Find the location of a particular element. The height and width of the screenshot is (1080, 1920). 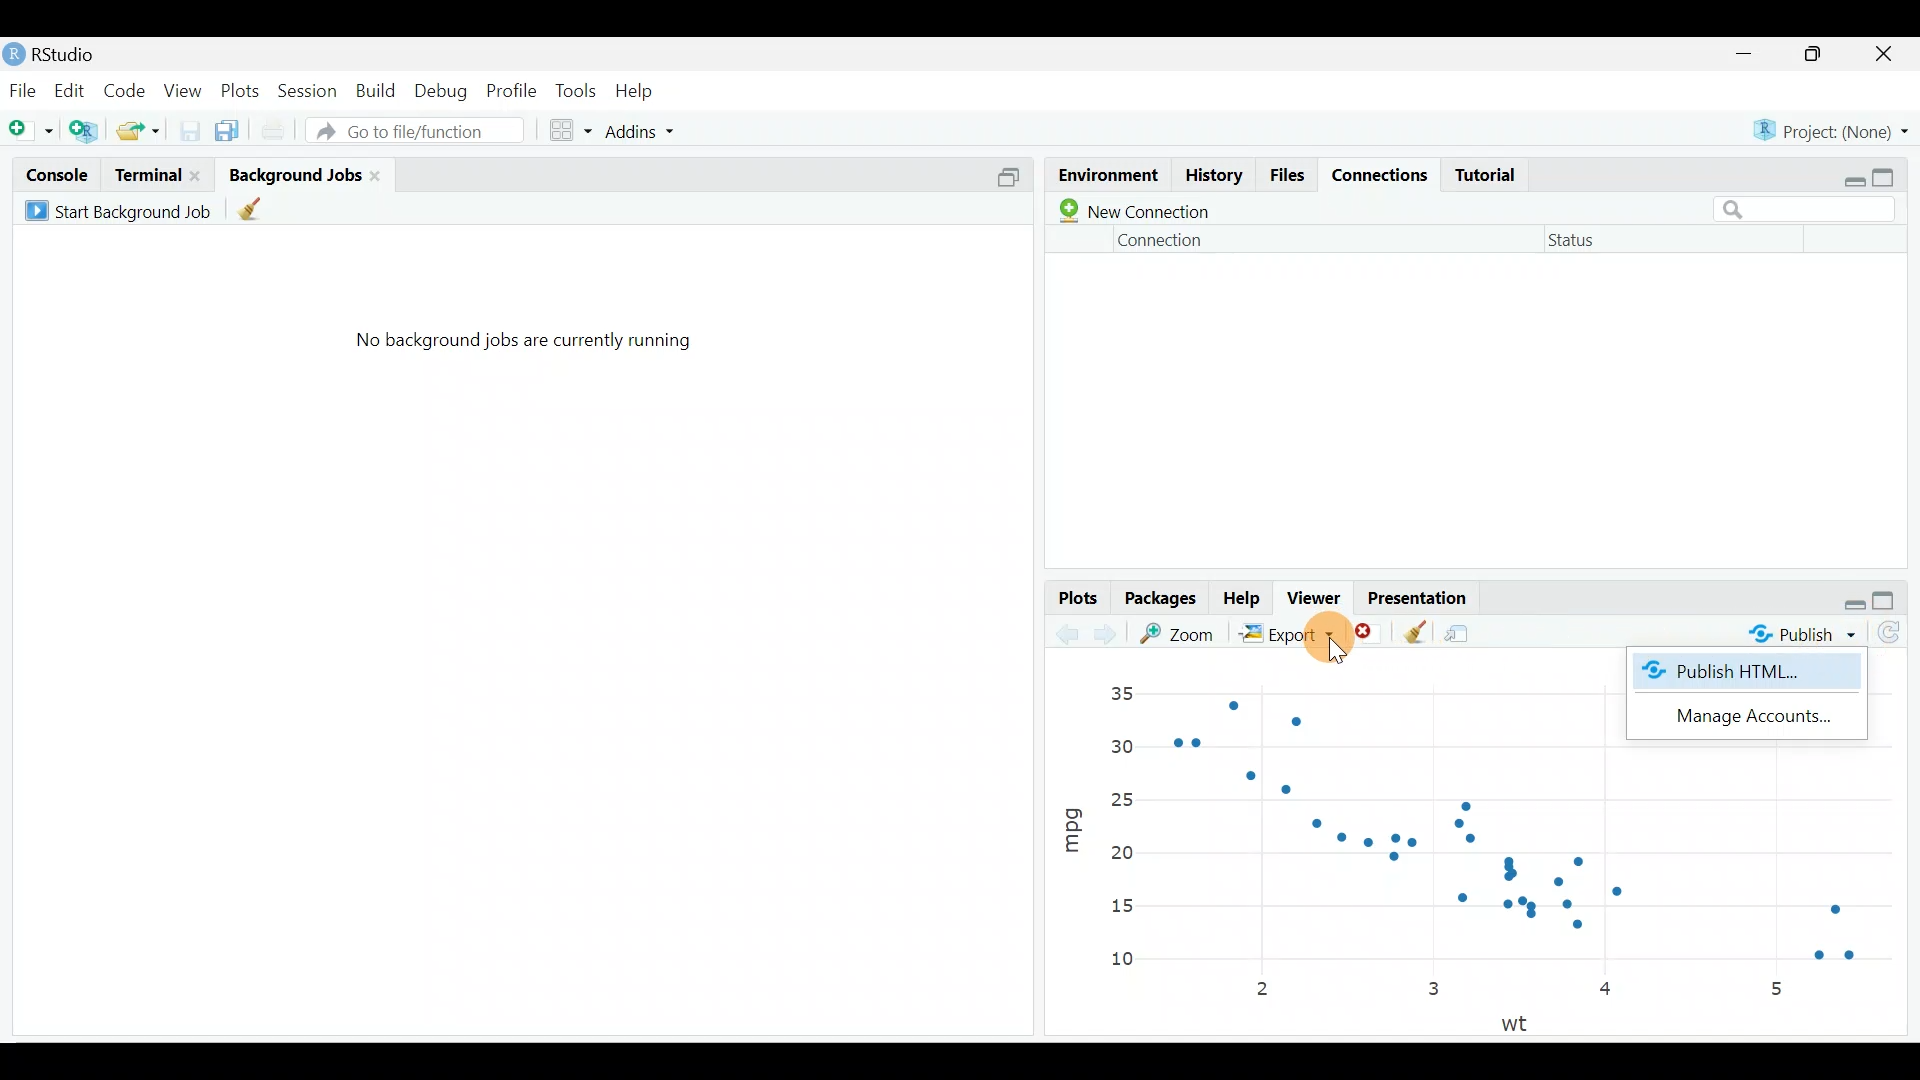

Save all open documents is located at coordinates (230, 127).